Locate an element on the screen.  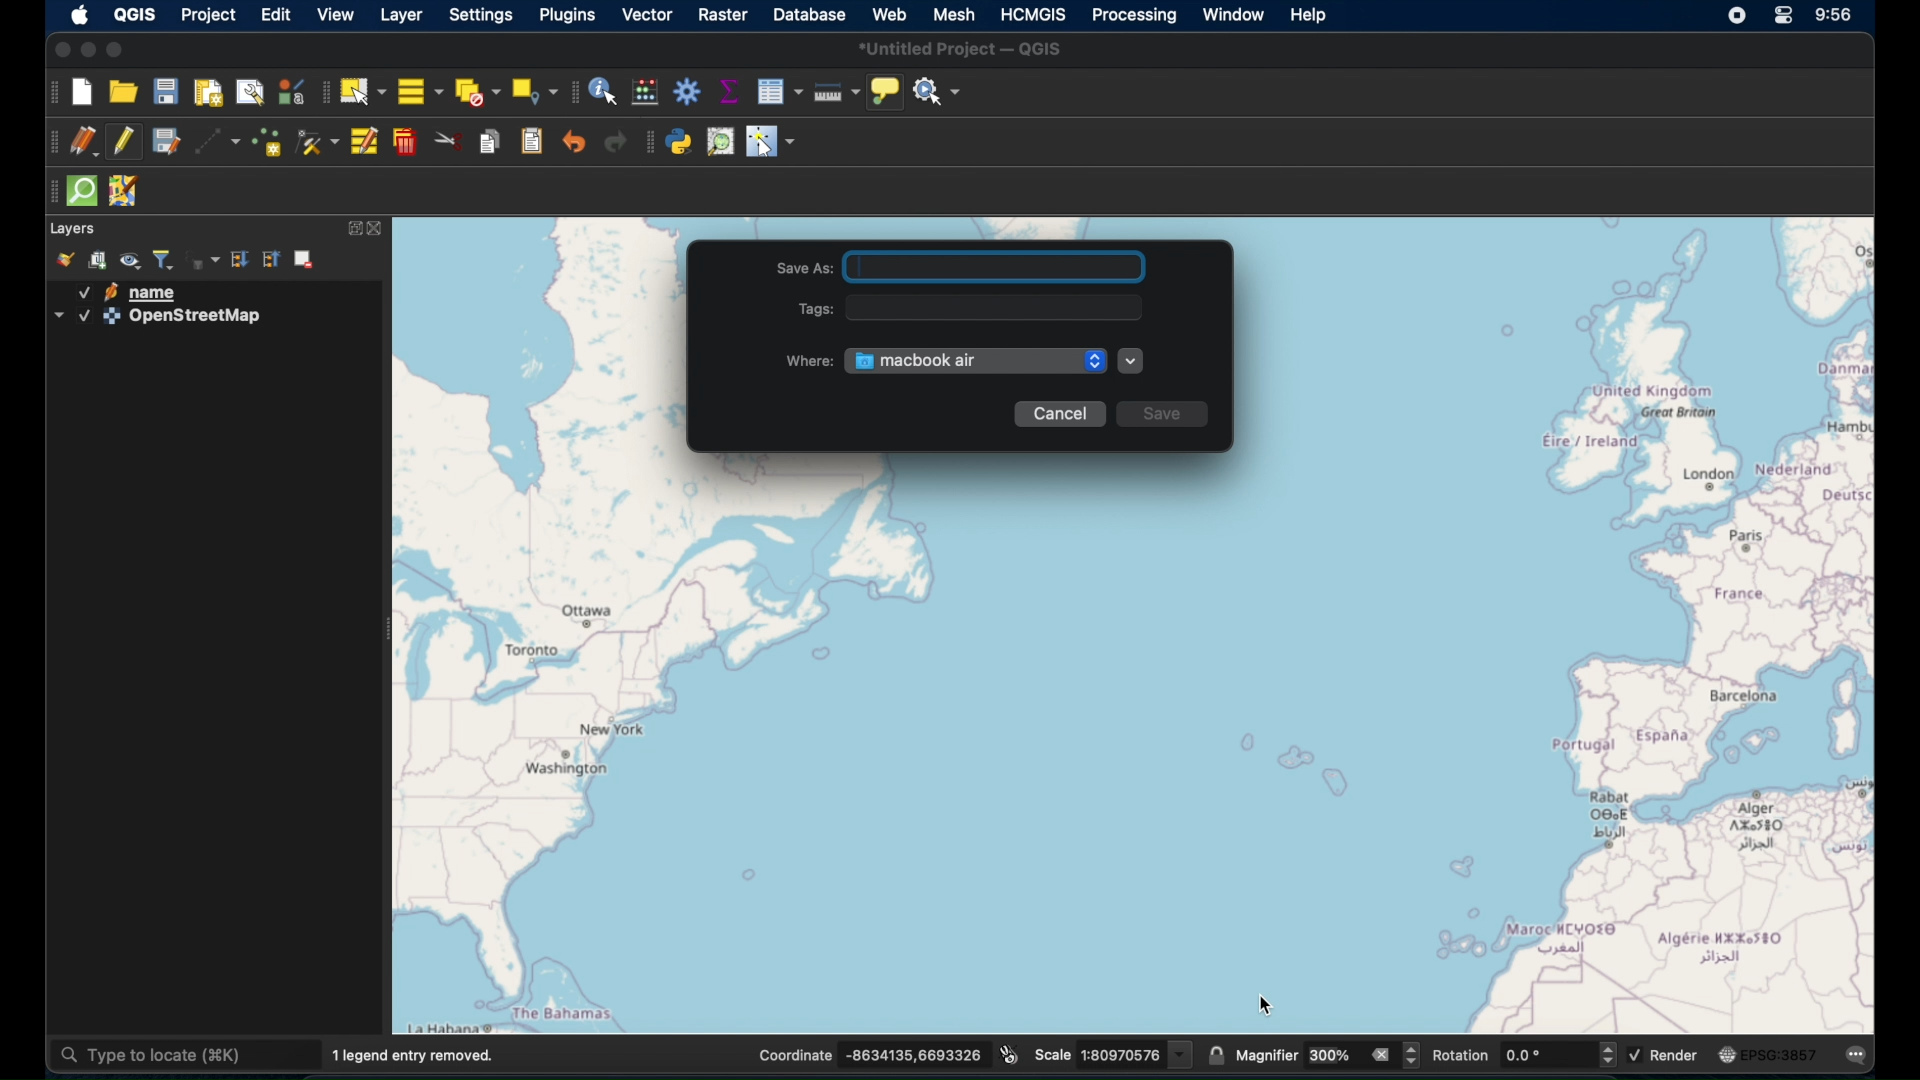
raster is located at coordinates (723, 15).